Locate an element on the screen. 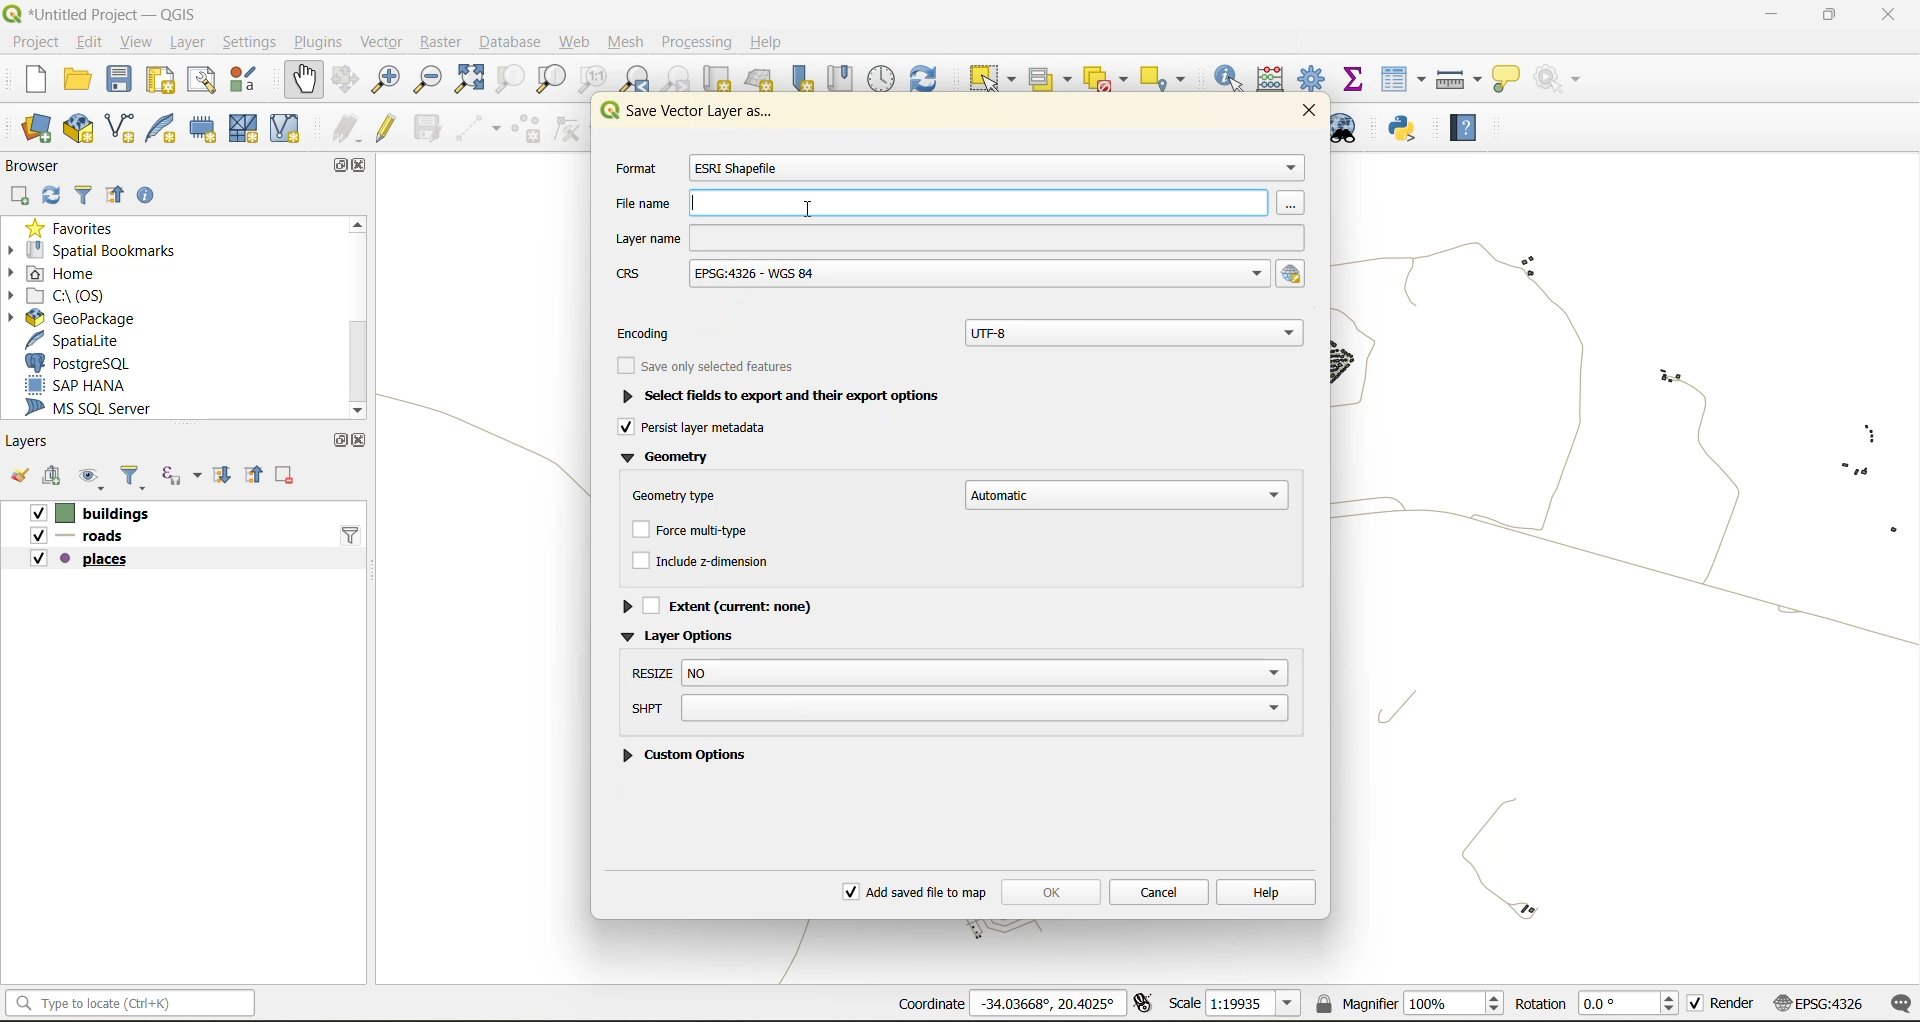 The width and height of the screenshot is (1920, 1022). refresh is located at coordinates (934, 75).